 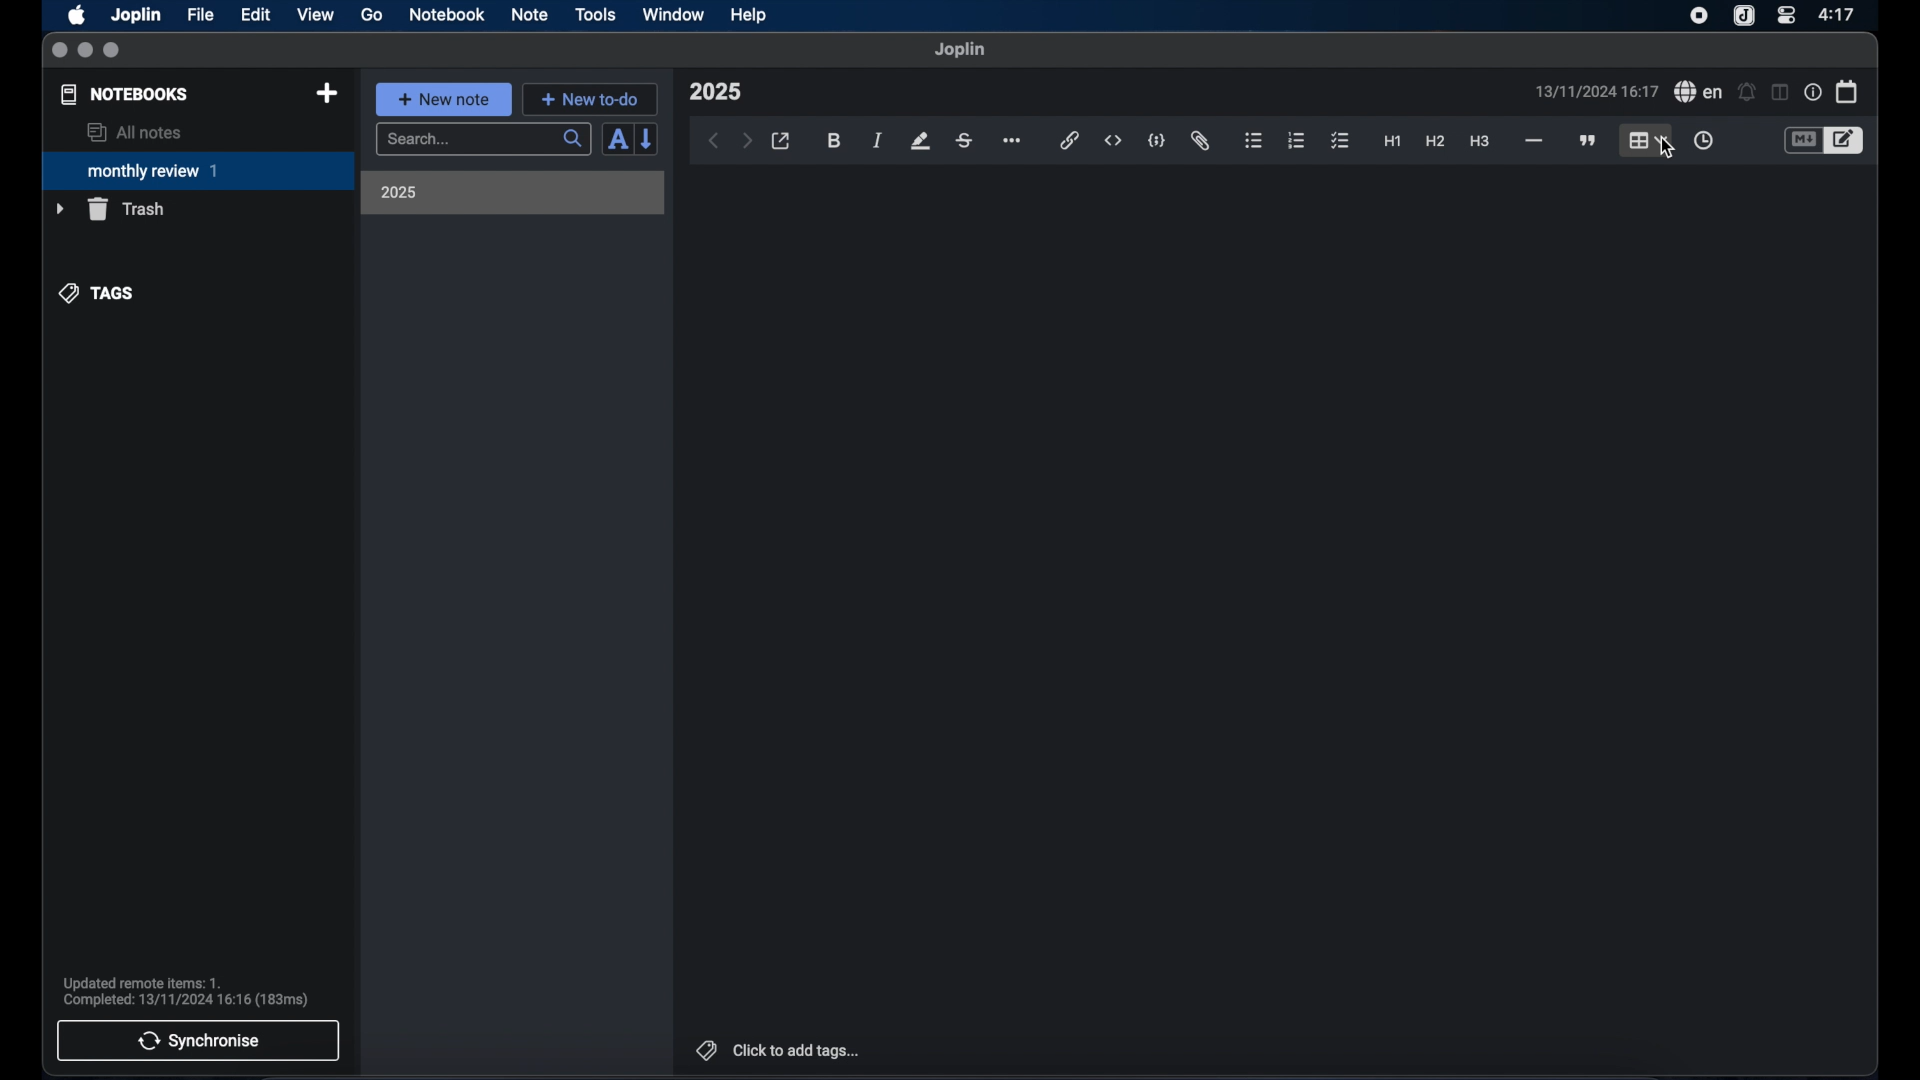 What do you see at coordinates (1070, 140) in the screenshot?
I see `hyperlink` at bounding box center [1070, 140].